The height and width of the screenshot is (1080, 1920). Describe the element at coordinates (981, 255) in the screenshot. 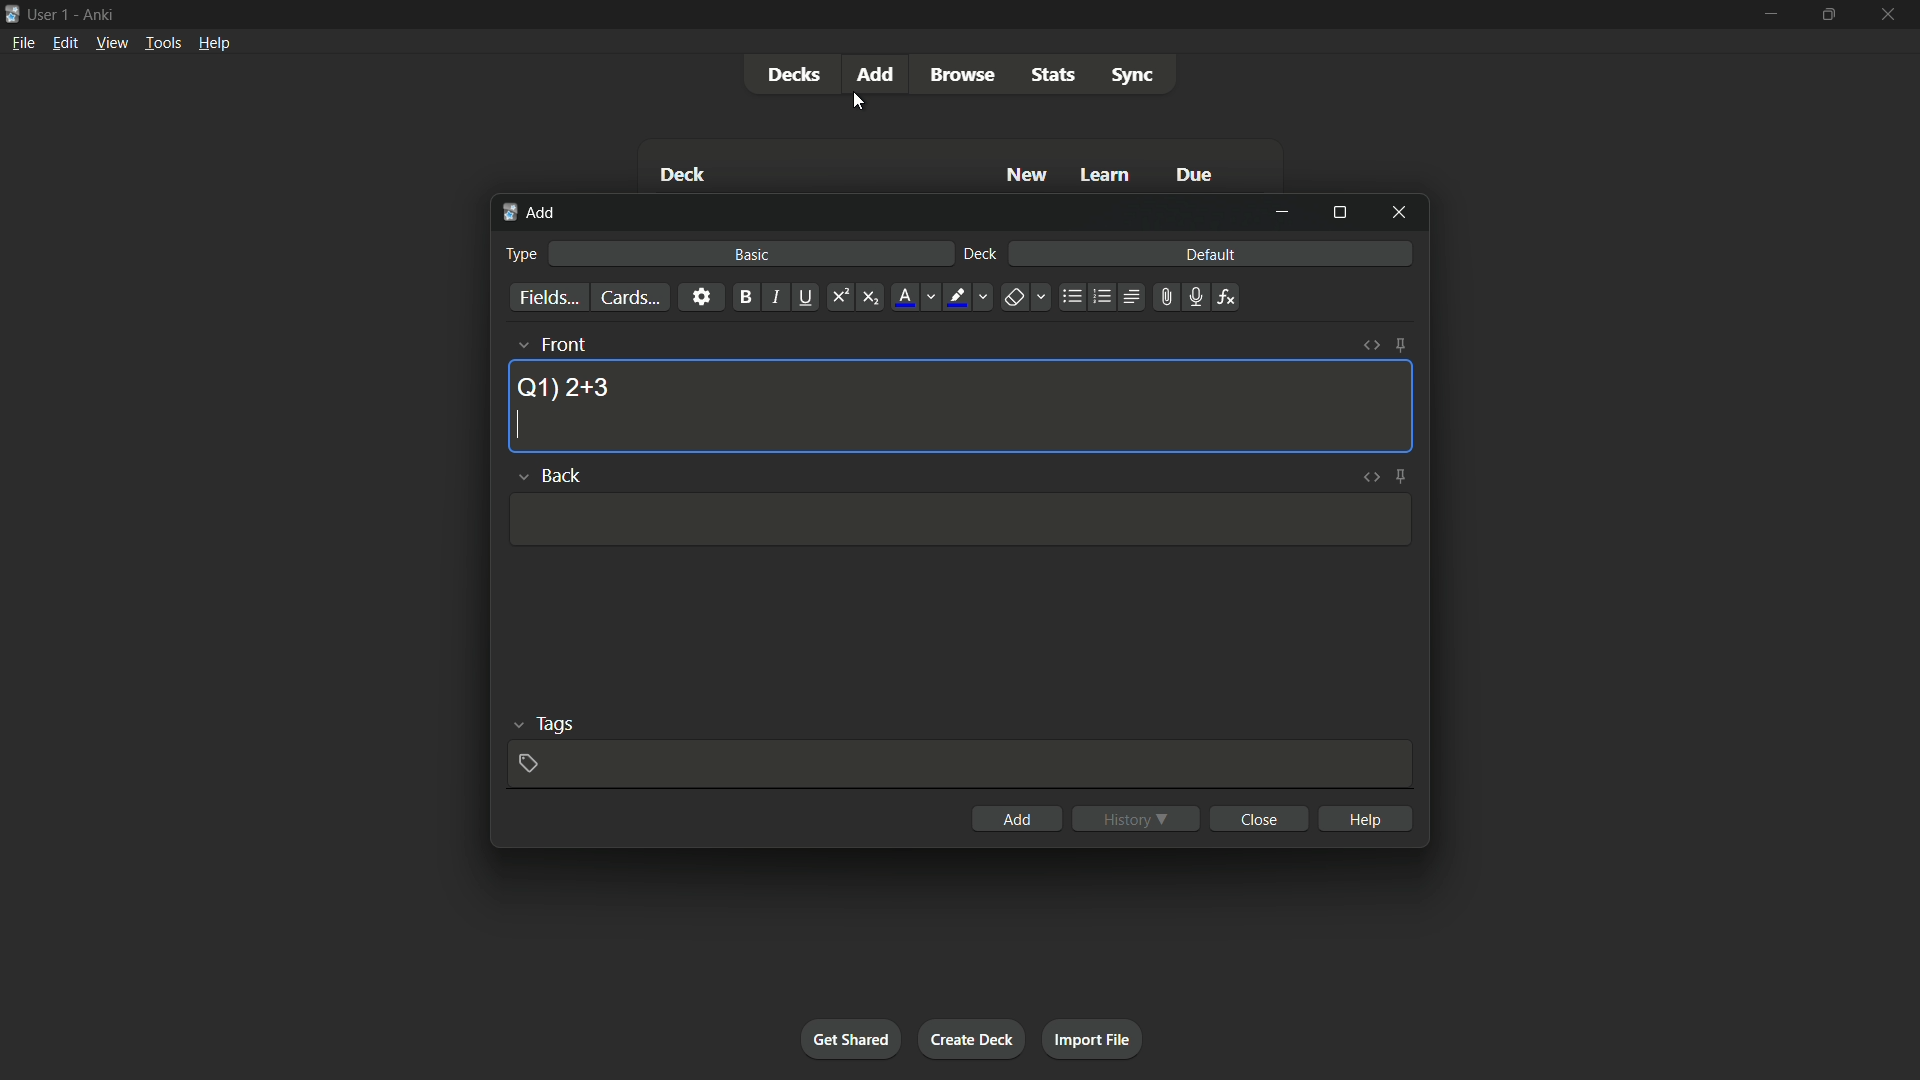

I see `deck` at that location.